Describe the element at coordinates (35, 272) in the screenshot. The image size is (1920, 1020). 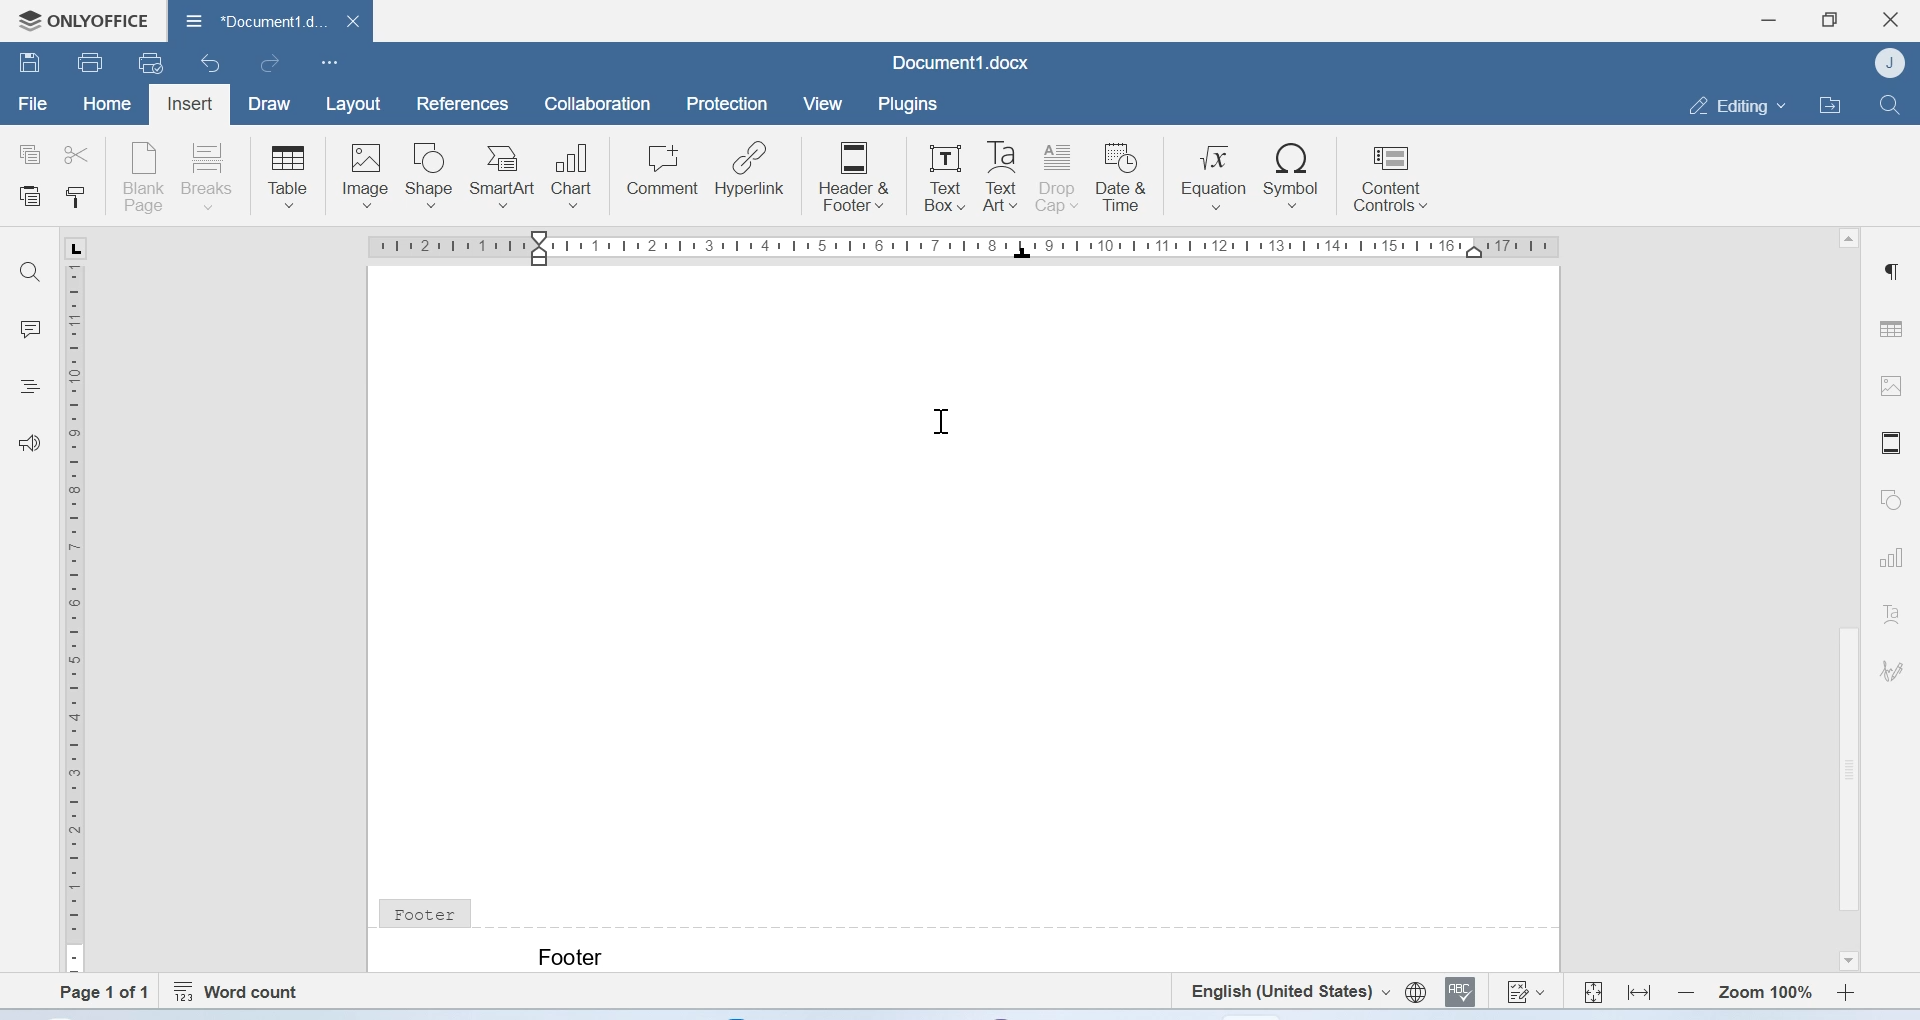
I see `Find` at that location.